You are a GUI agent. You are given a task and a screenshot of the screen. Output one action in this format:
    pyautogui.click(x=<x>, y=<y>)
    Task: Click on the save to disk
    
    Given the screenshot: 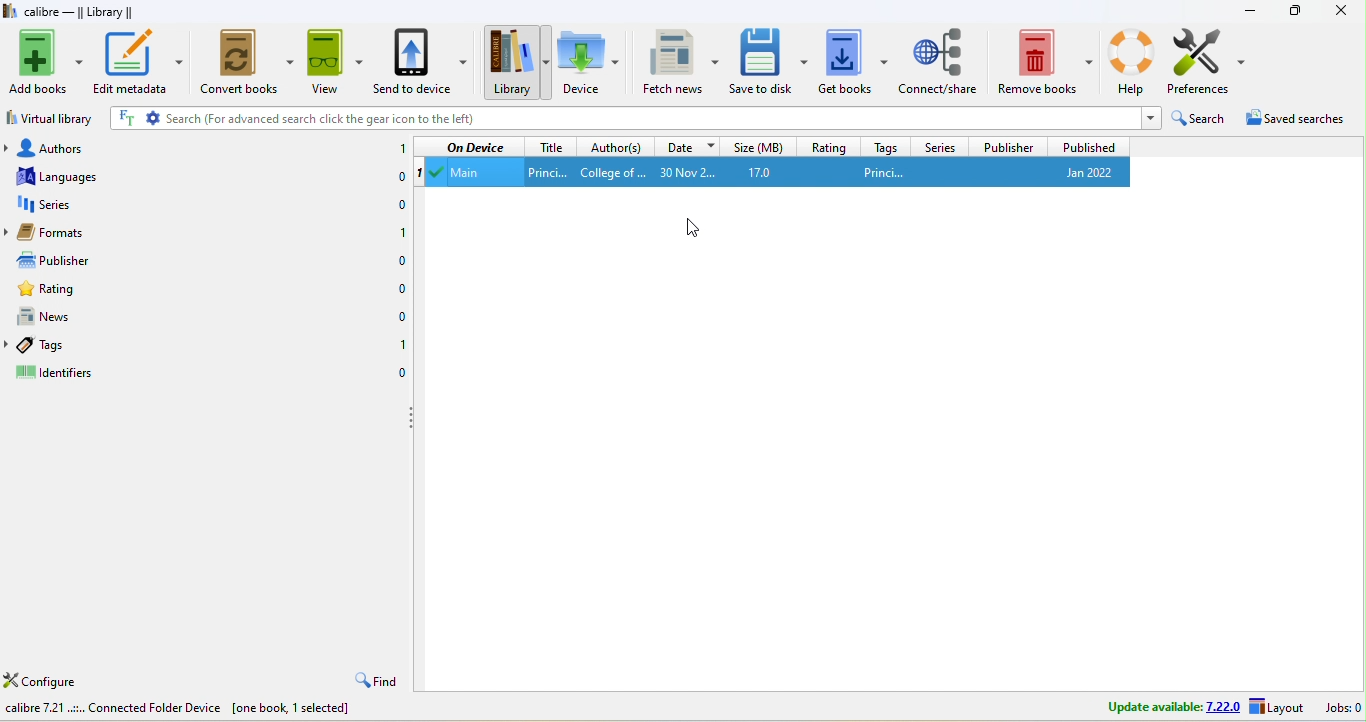 What is the action you would take?
    pyautogui.click(x=769, y=60)
    